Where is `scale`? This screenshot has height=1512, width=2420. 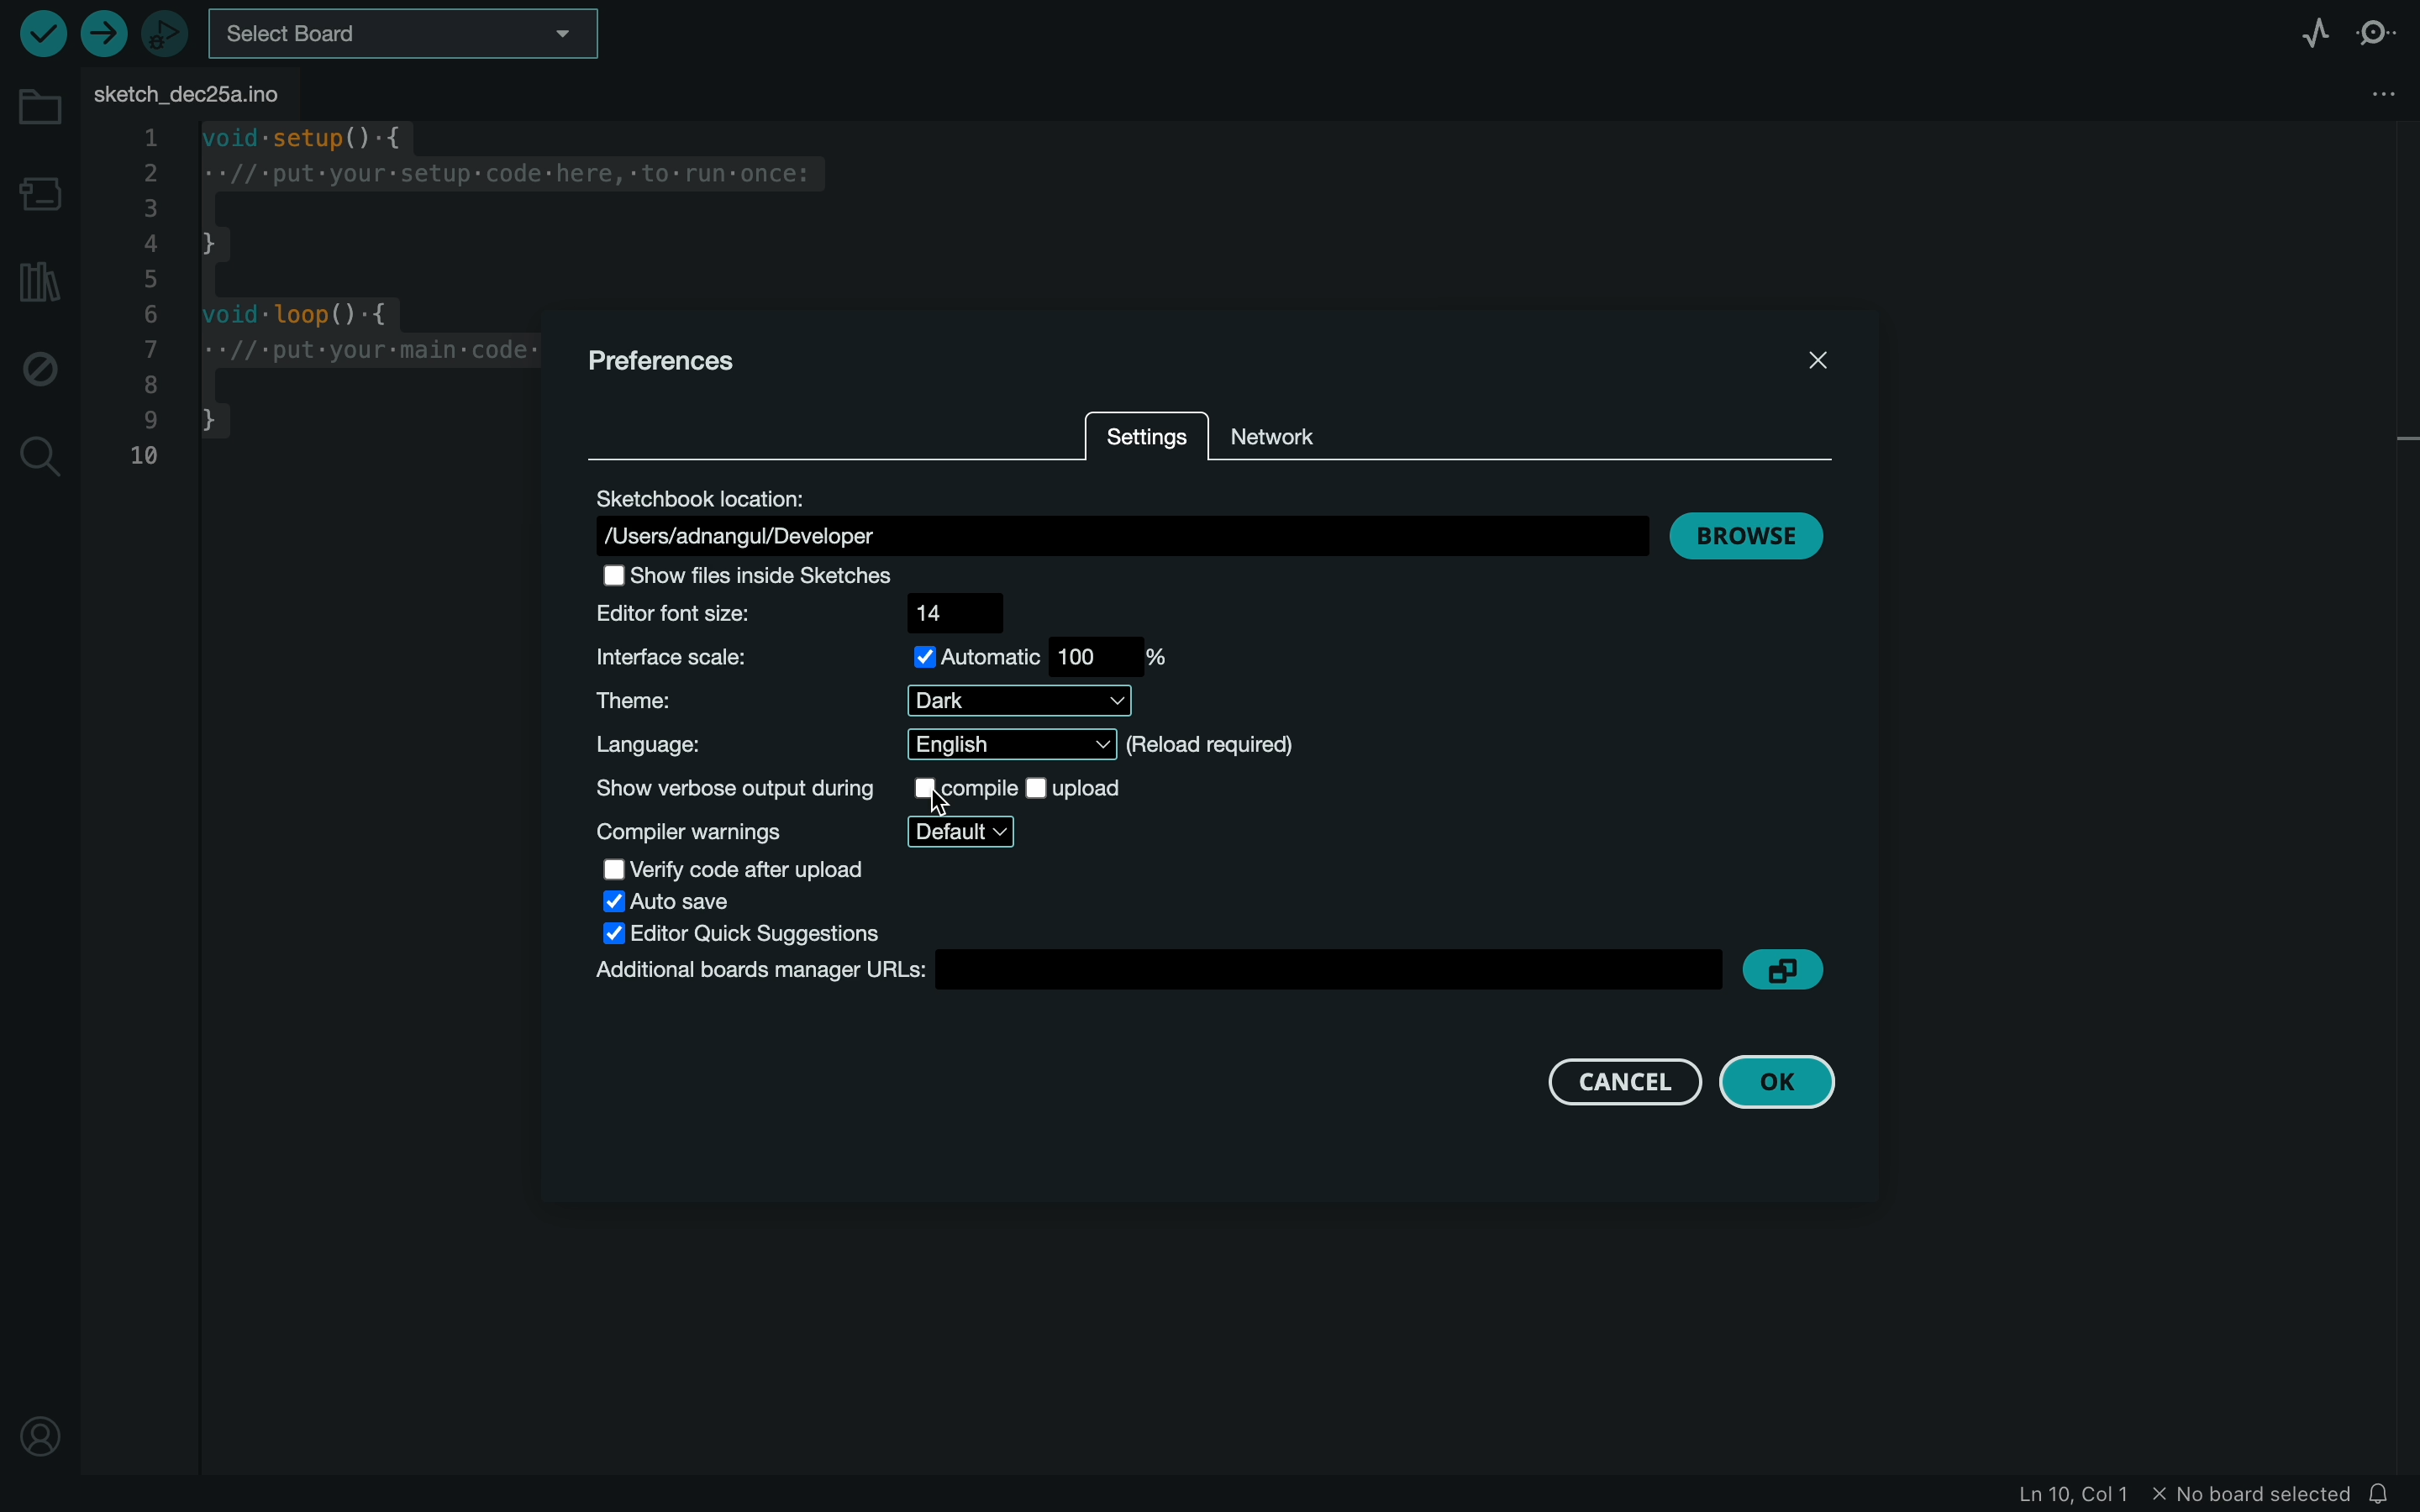
scale is located at coordinates (900, 654).